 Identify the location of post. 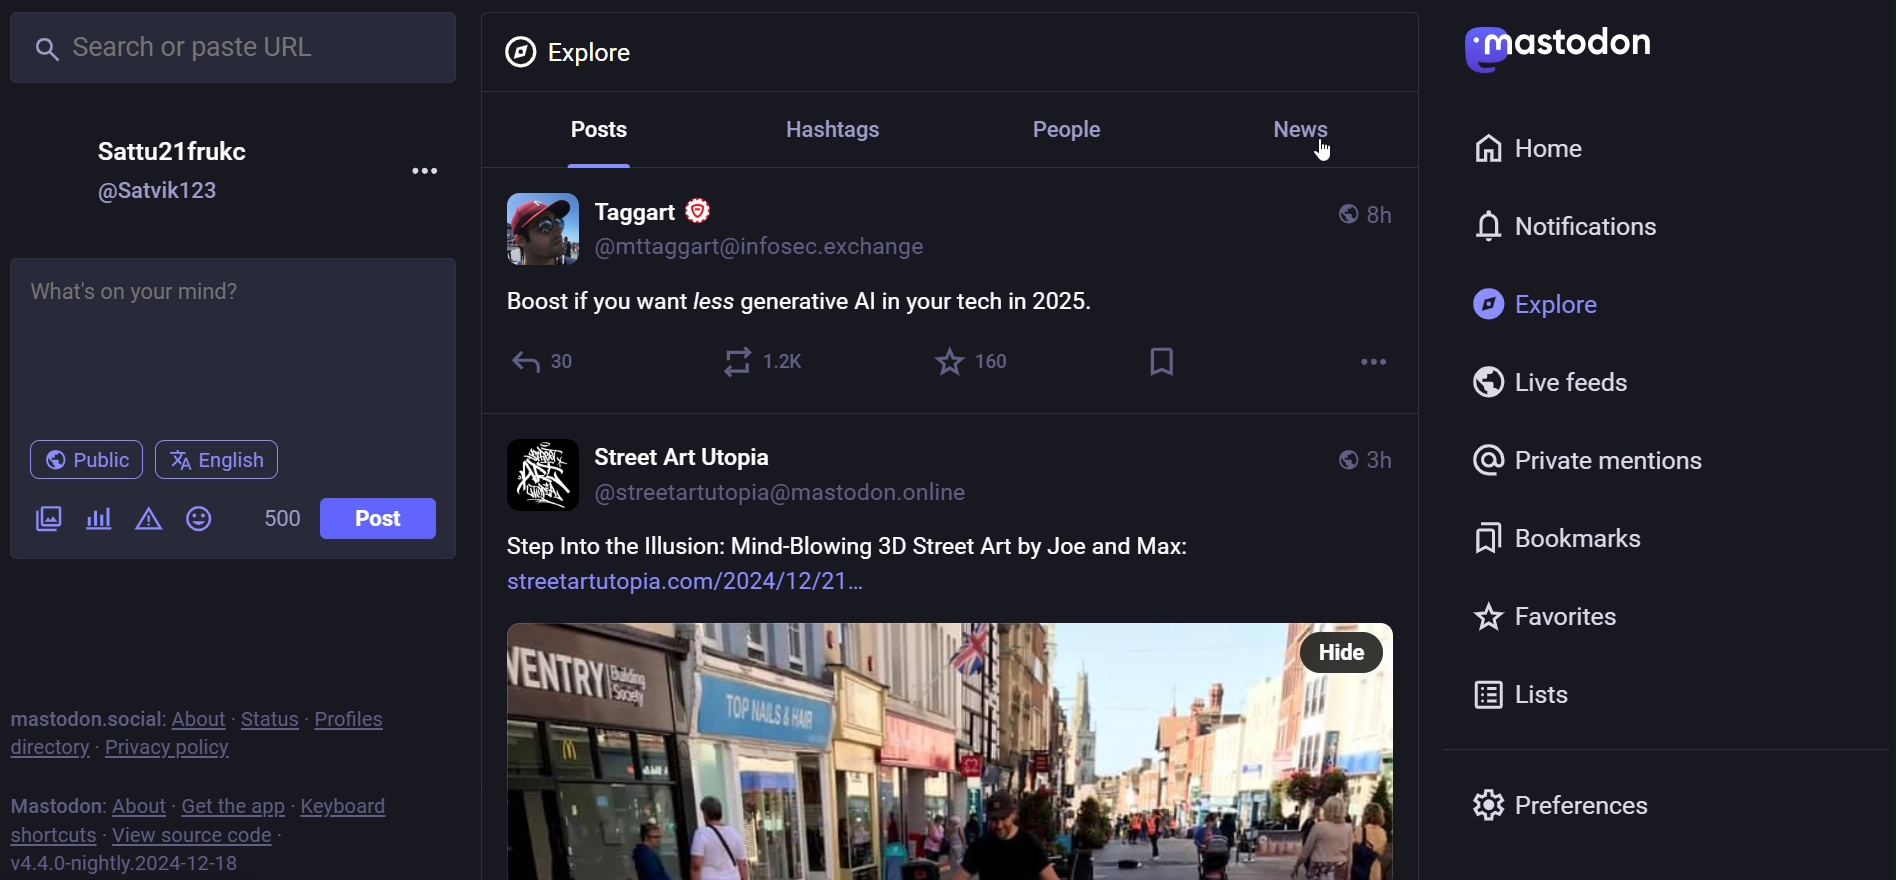
(383, 520).